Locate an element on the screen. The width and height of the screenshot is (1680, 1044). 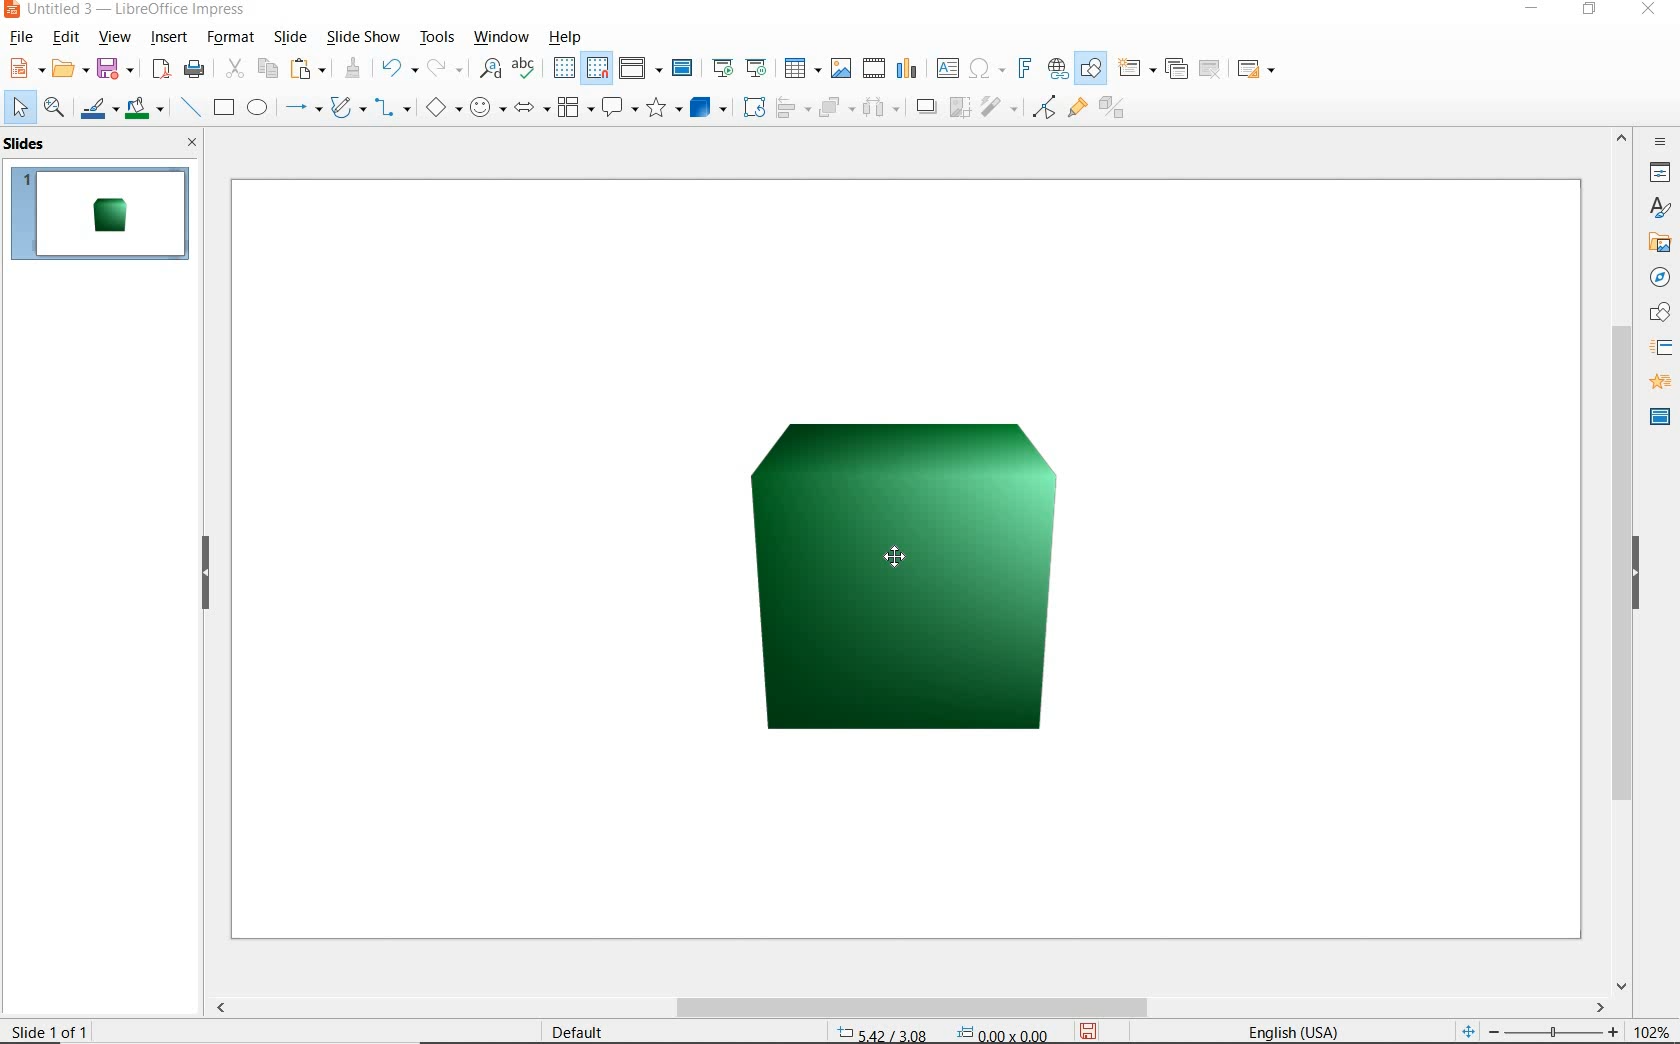
PROPERTIES is located at coordinates (1660, 174).